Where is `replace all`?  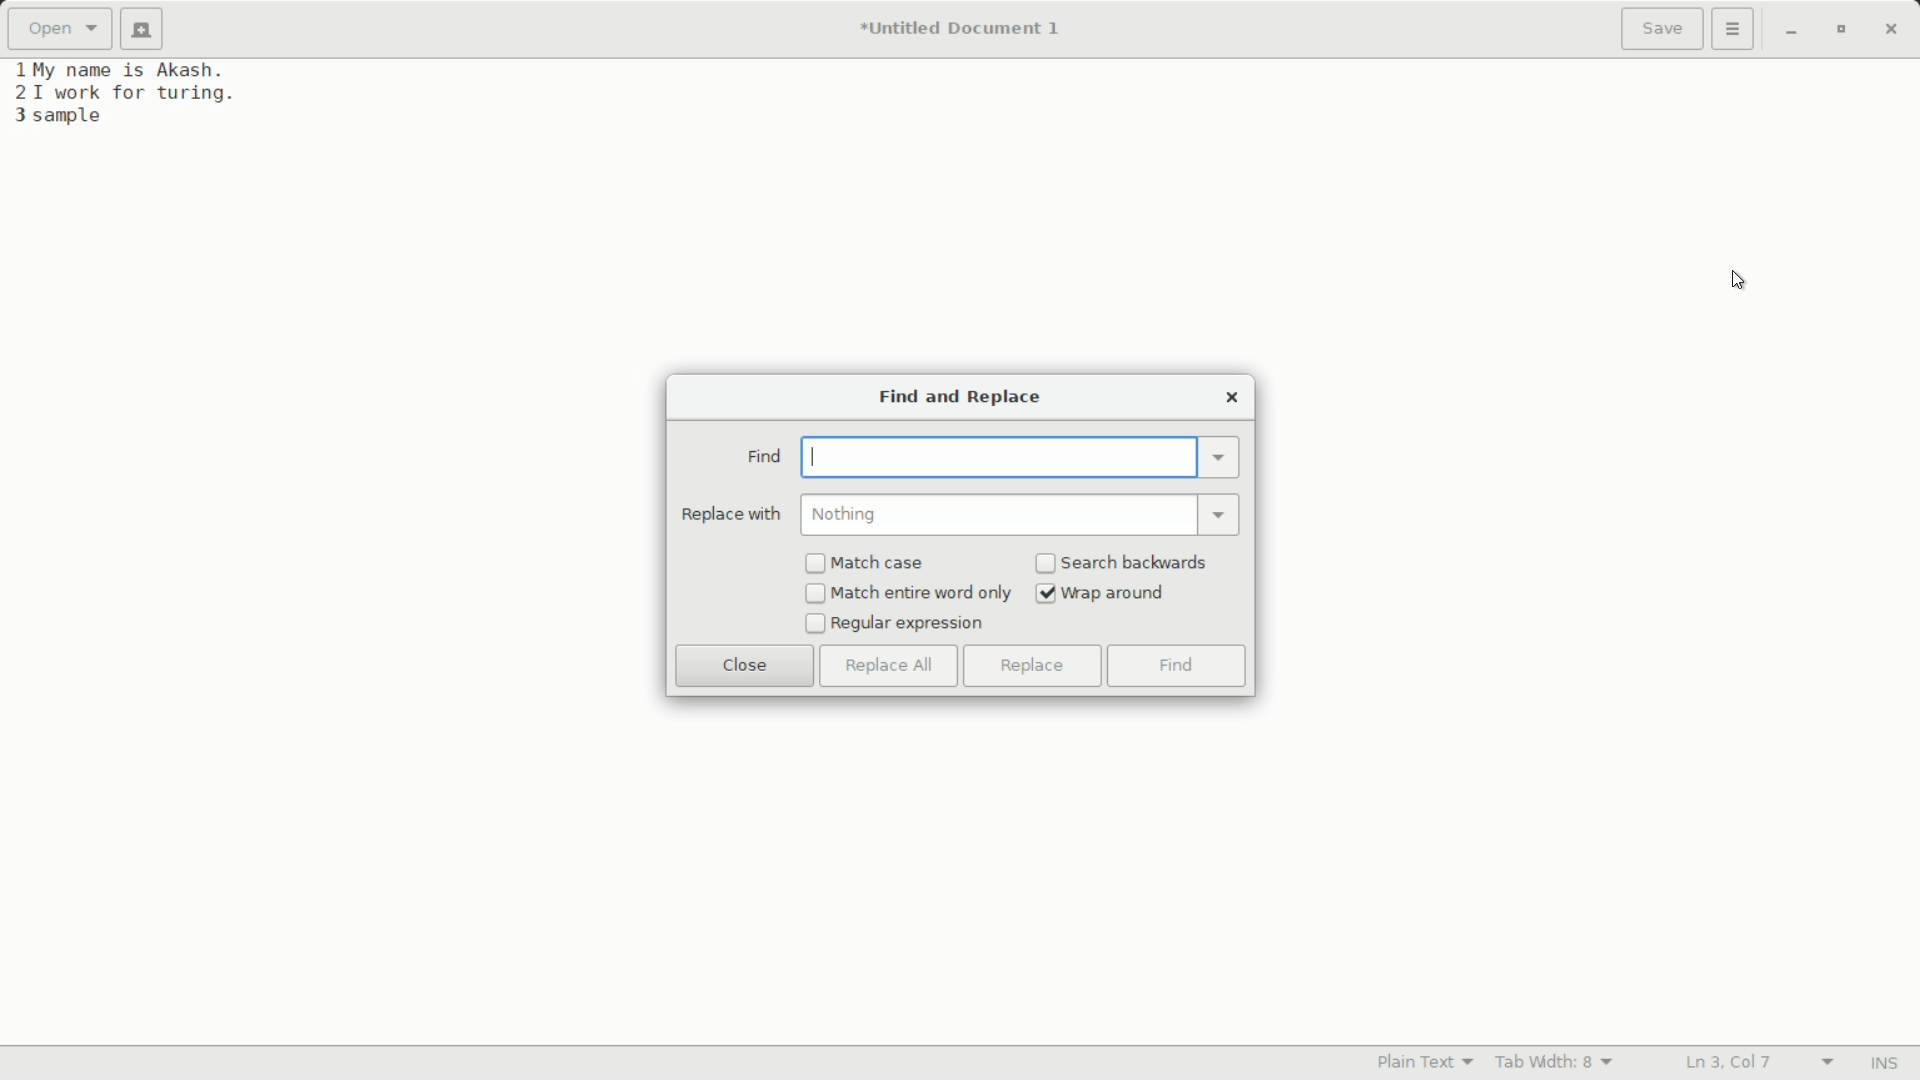 replace all is located at coordinates (889, 667).